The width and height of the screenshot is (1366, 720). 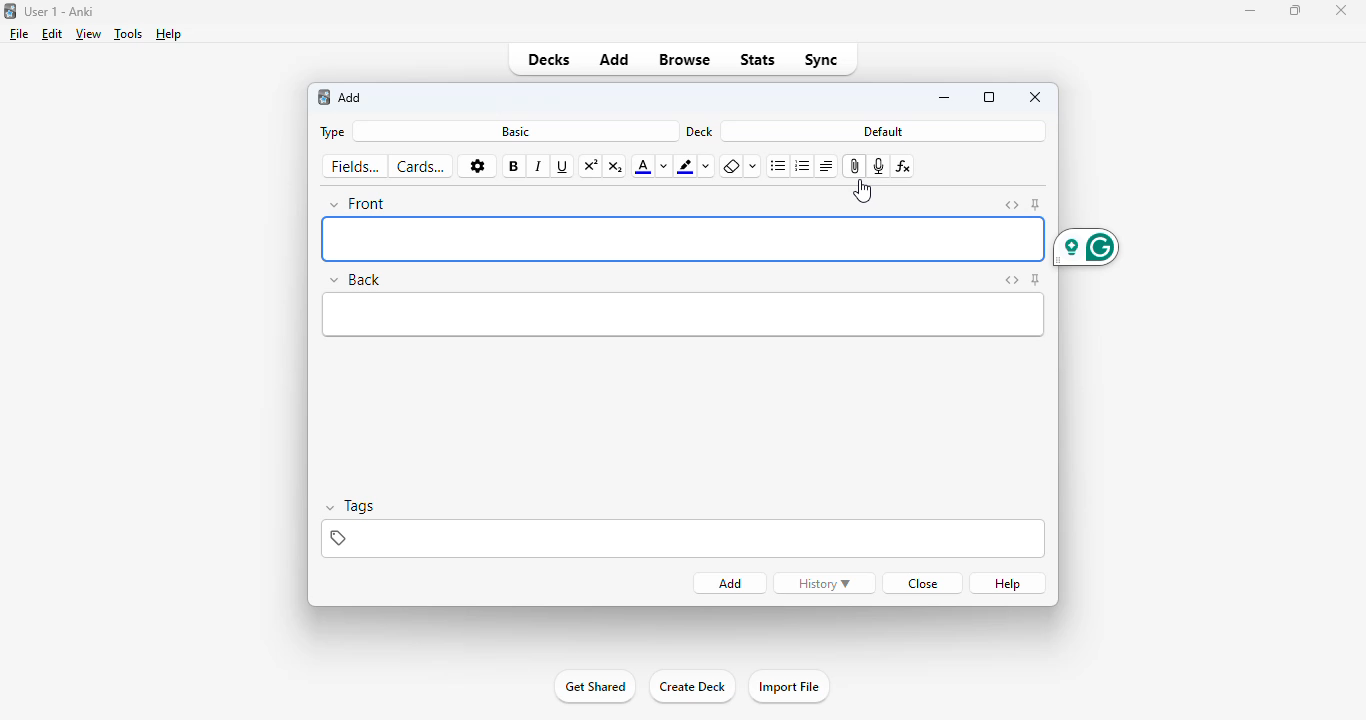 What do you see at coordinates (53, 33) in the screenshot?
I see `edit` at bounding box center [53, 33].